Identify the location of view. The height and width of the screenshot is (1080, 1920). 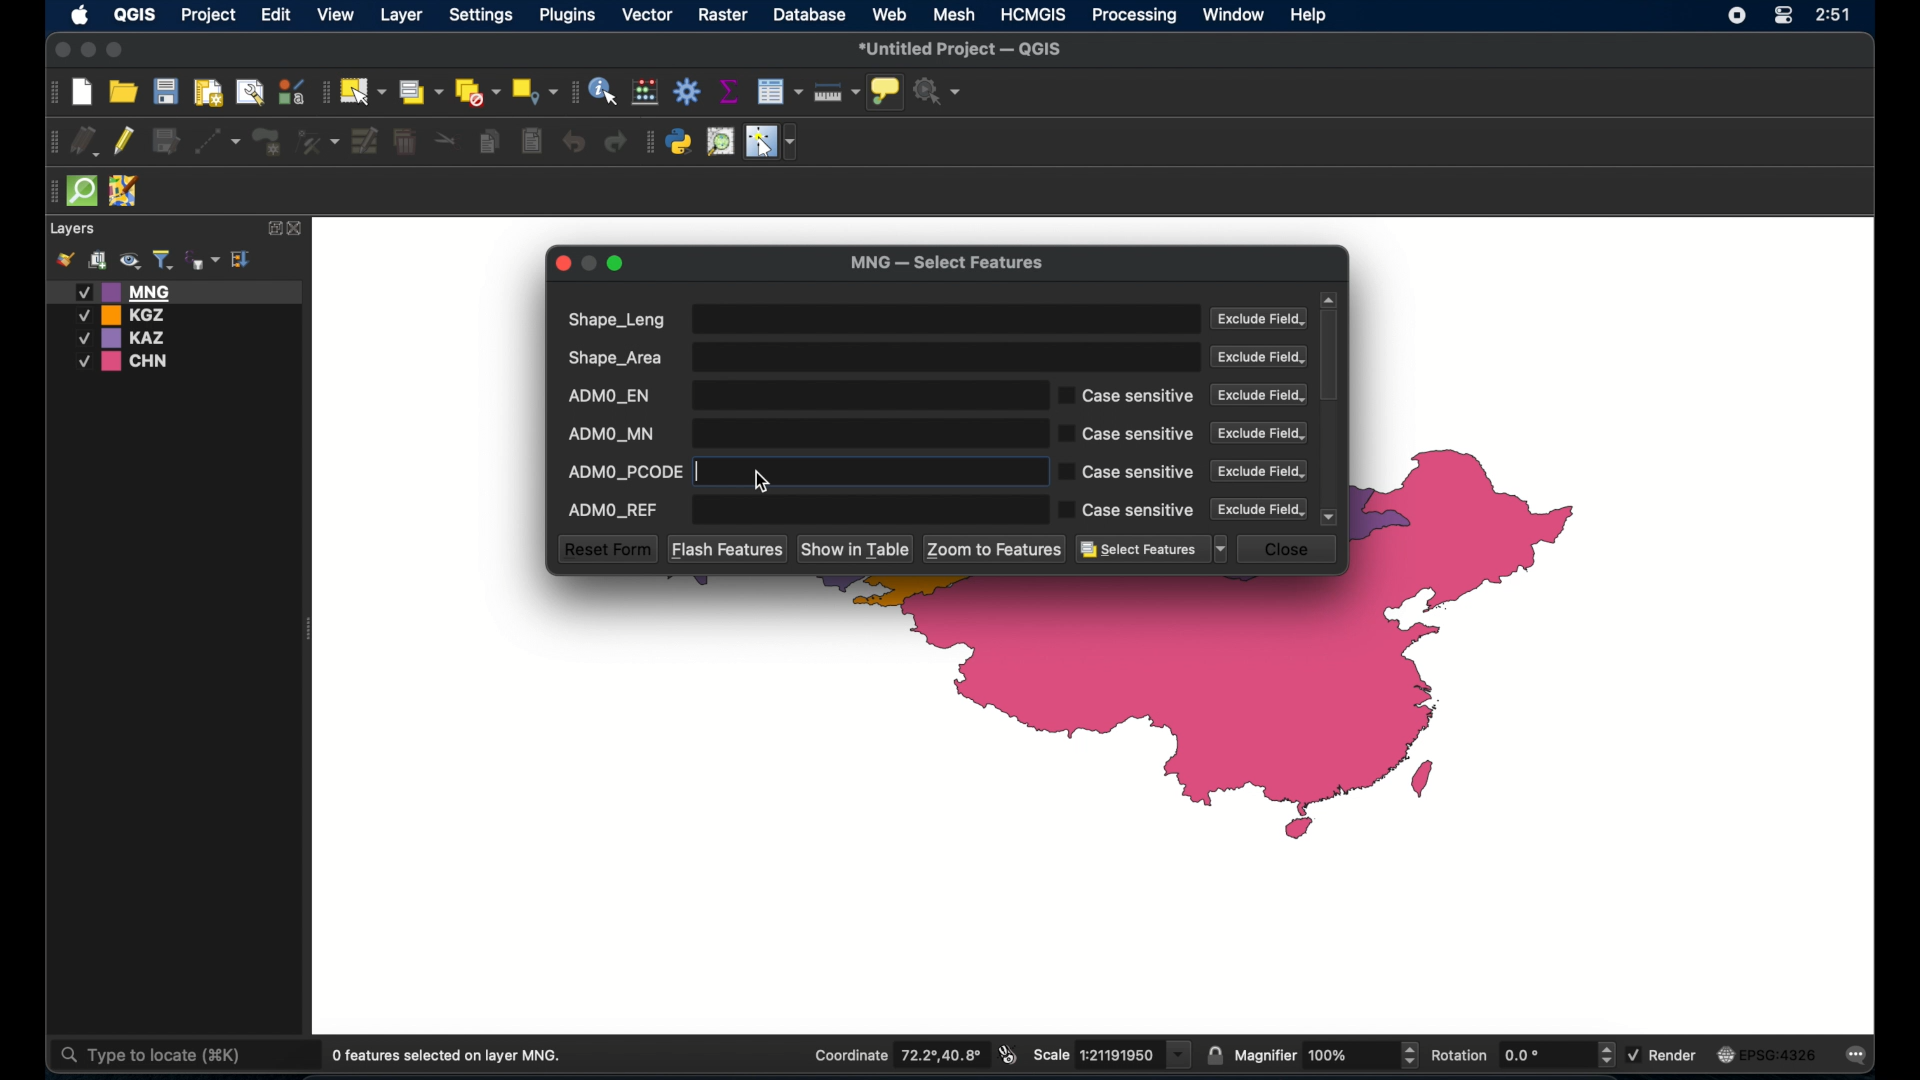
(337, 15).